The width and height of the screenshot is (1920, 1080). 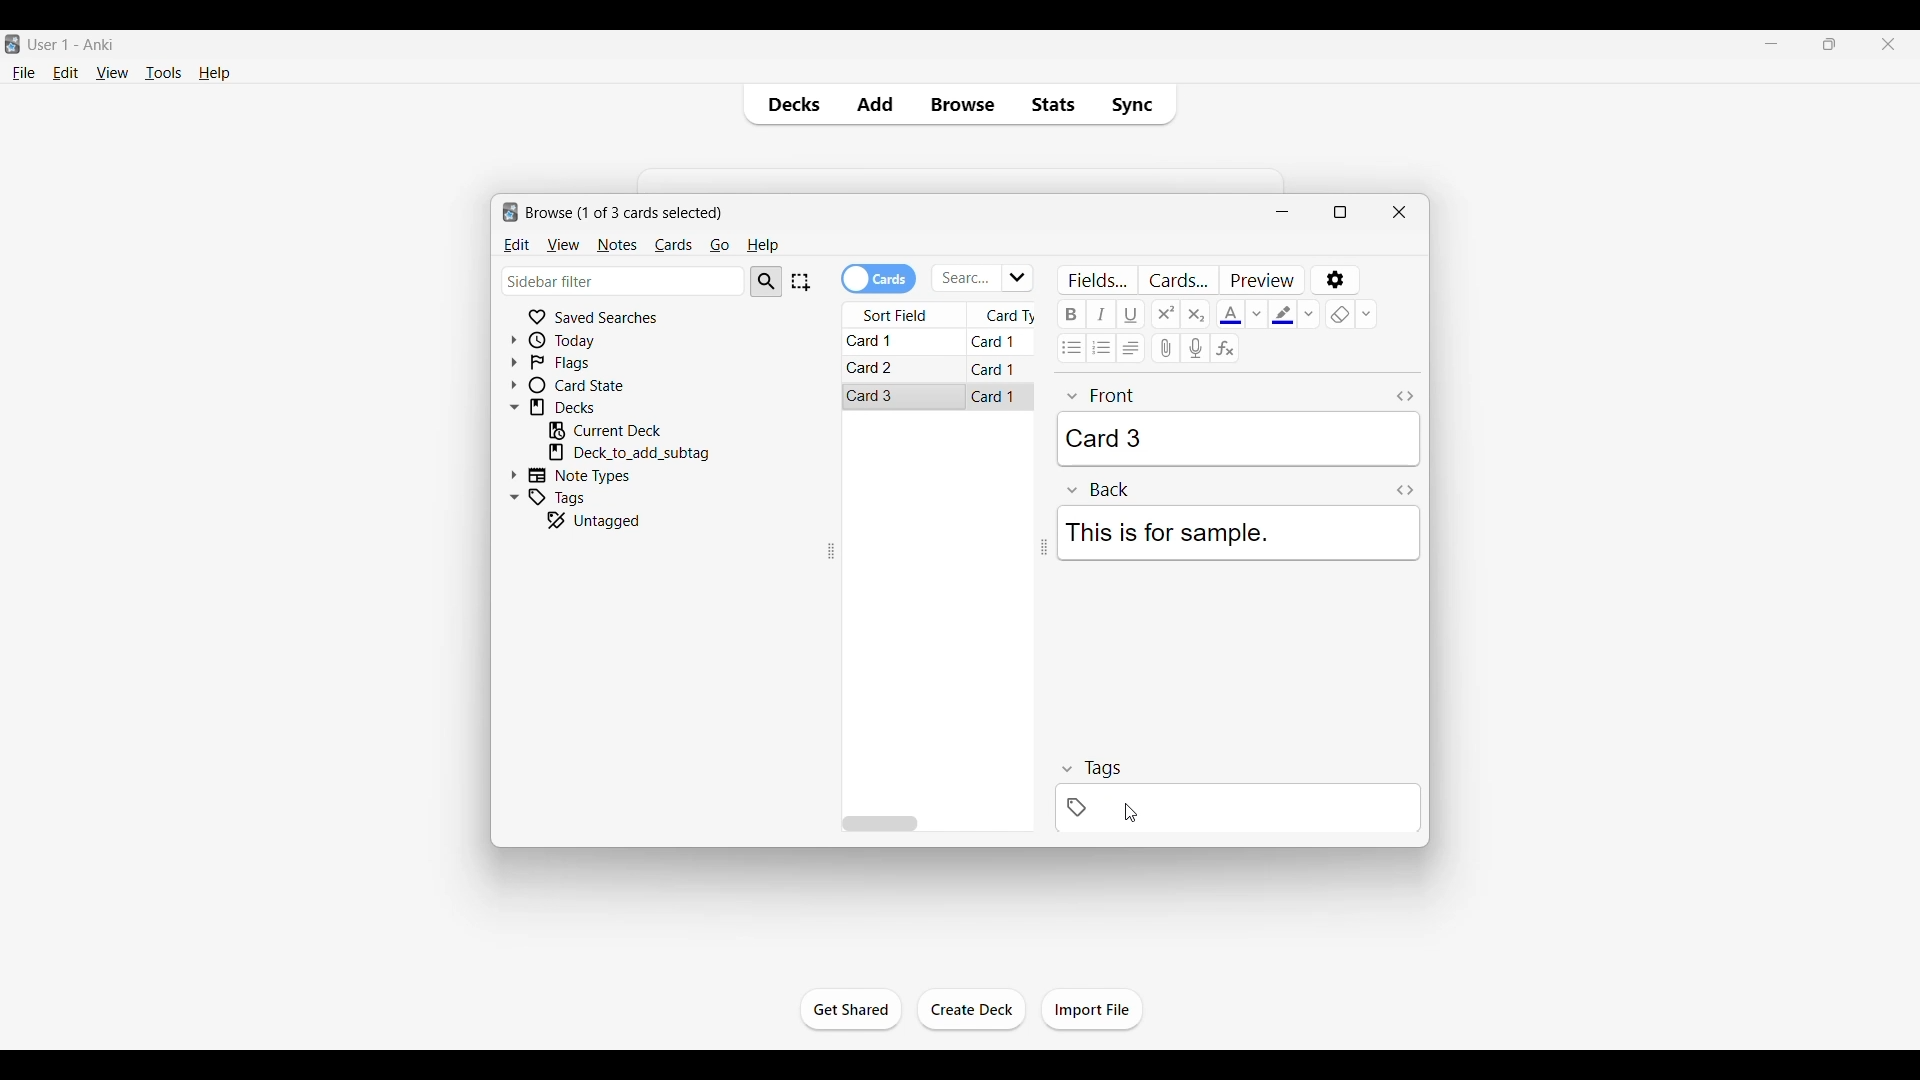 What do you see at coordinates (1405, 397) in the screenshot?
I see `Toggle HTML editor` at bounding box center [1405, 397].